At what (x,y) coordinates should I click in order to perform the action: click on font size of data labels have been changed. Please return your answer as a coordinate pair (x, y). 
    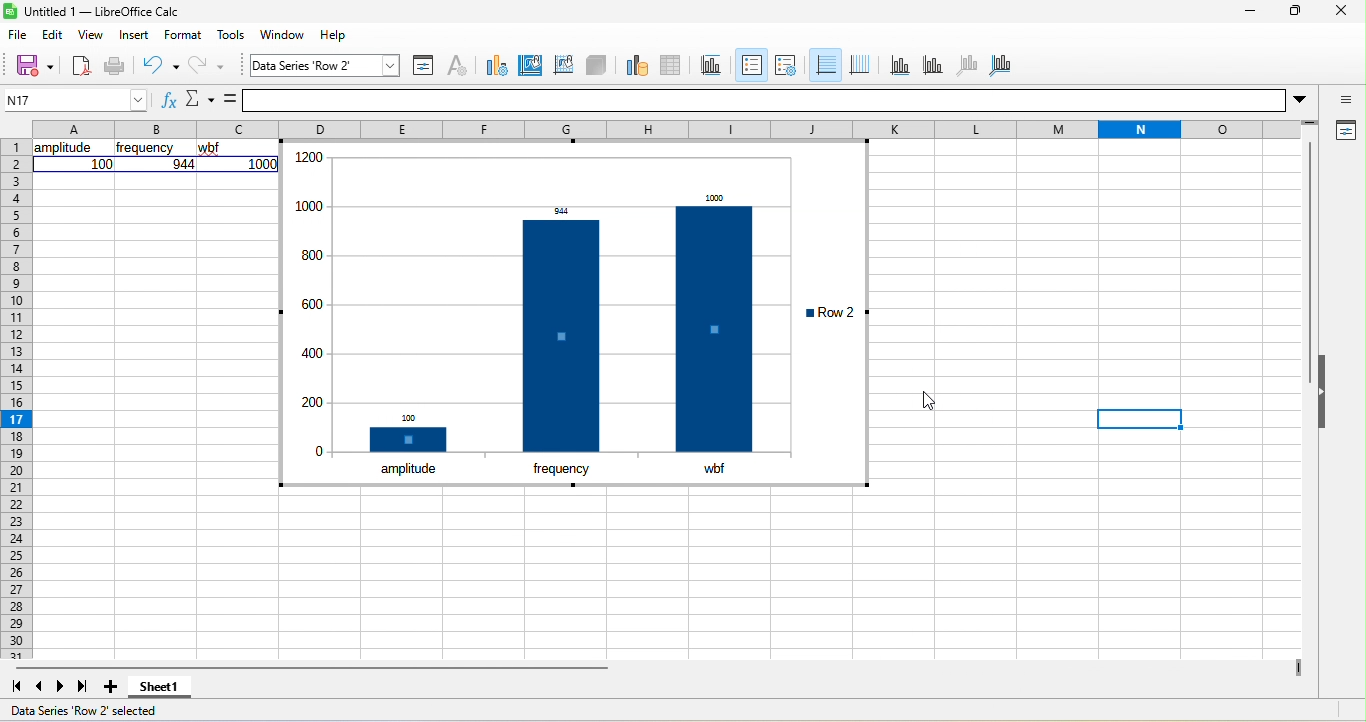
    Looking at the image, I should click on (530, 292).